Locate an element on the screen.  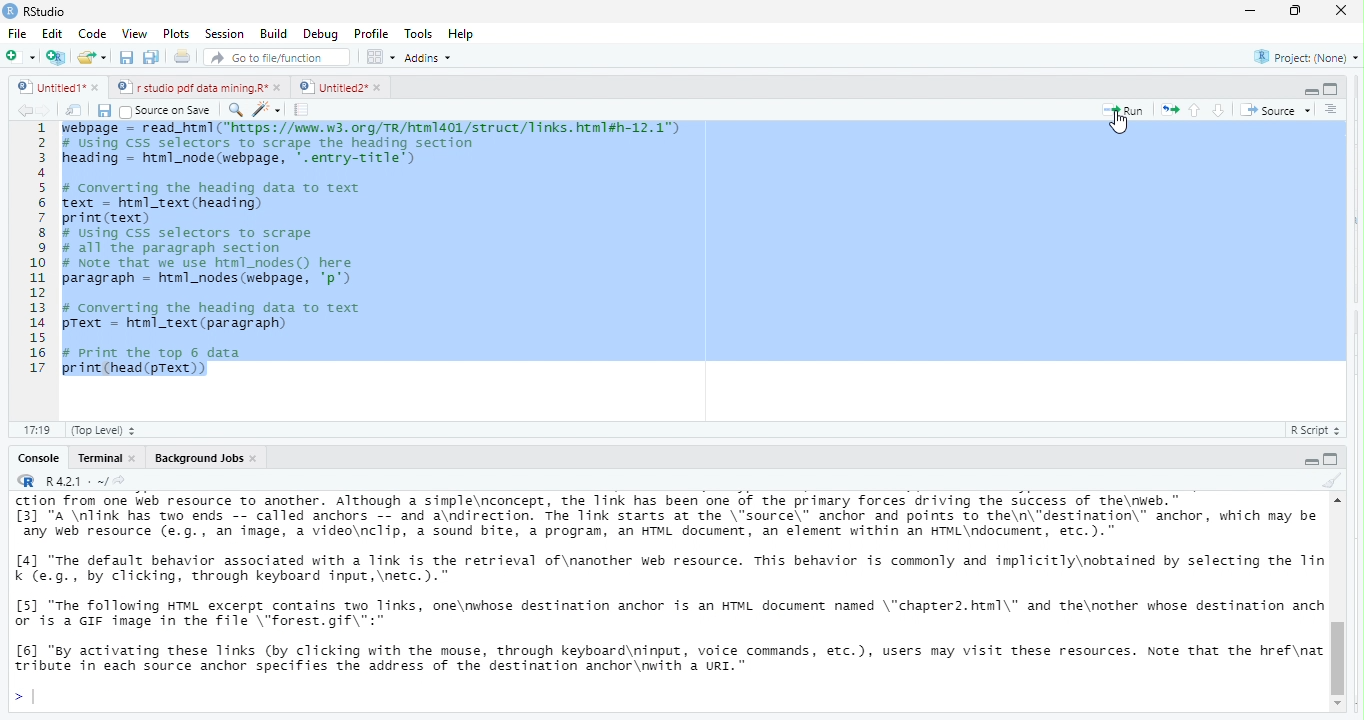
find/replace is located at coordinates (234, 109).